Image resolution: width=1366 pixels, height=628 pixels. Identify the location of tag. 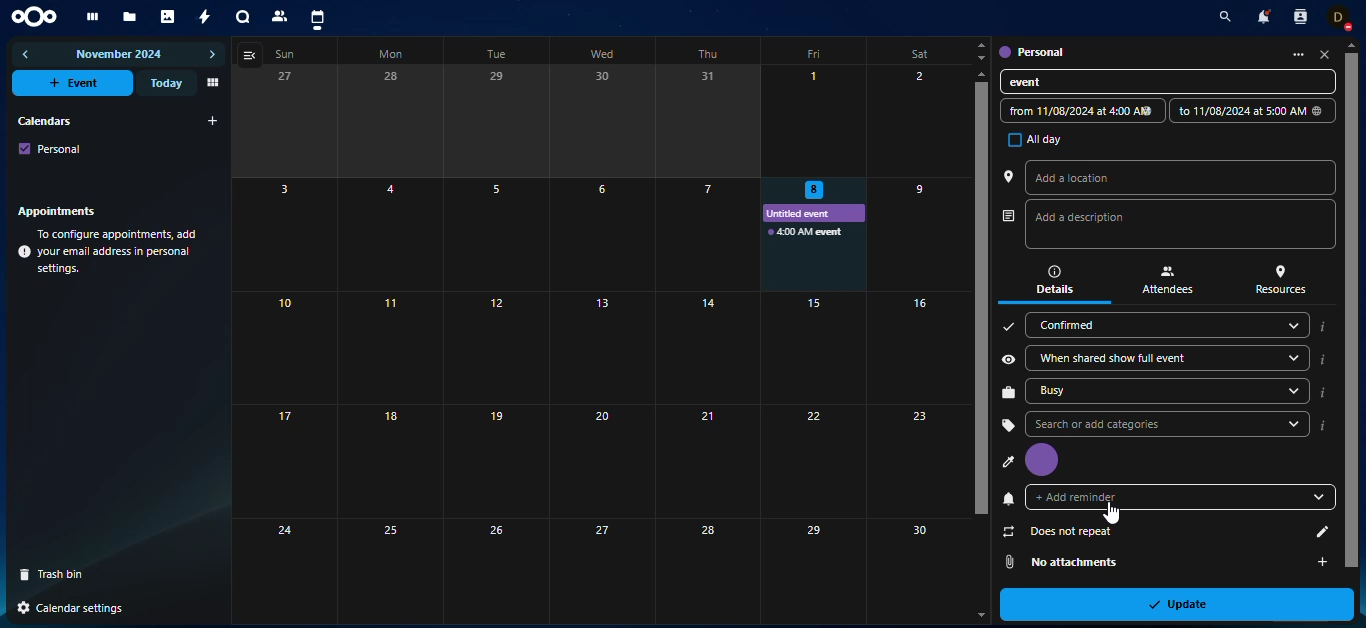
(1007, 424).